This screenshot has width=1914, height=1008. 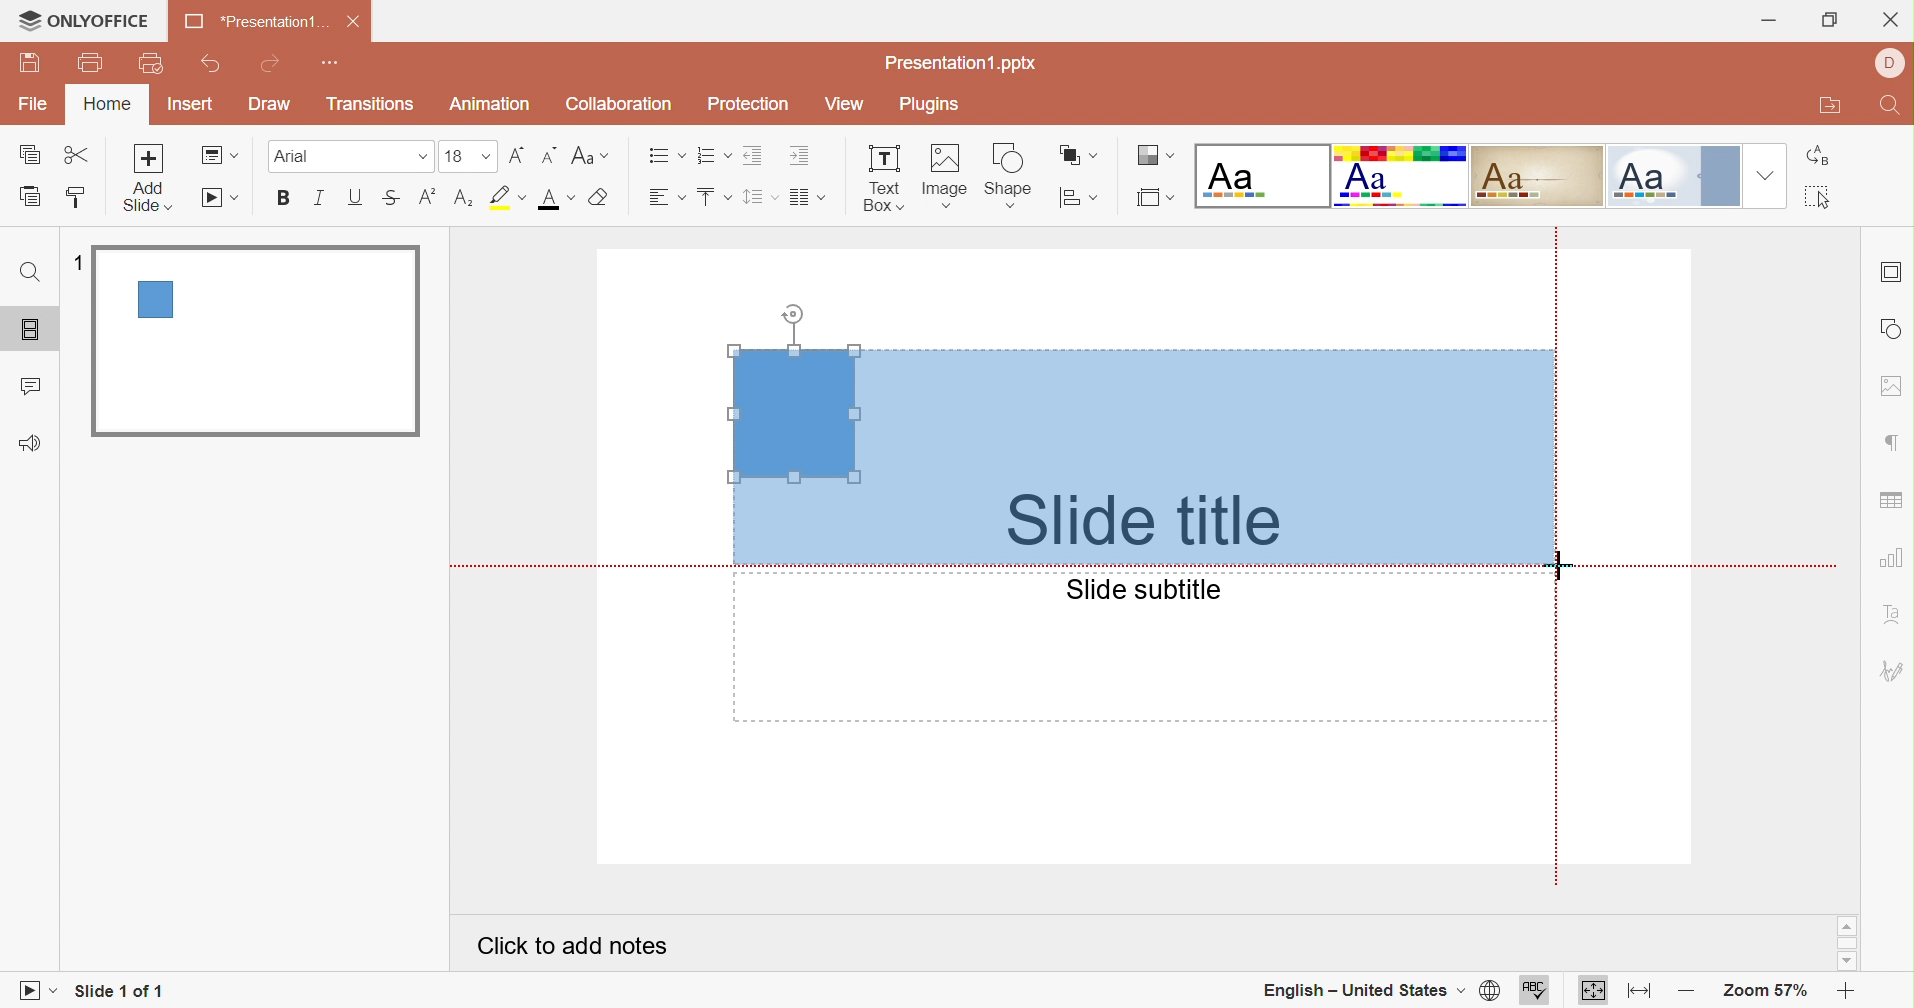 I want to click on text box, so click(x=794, y=413).